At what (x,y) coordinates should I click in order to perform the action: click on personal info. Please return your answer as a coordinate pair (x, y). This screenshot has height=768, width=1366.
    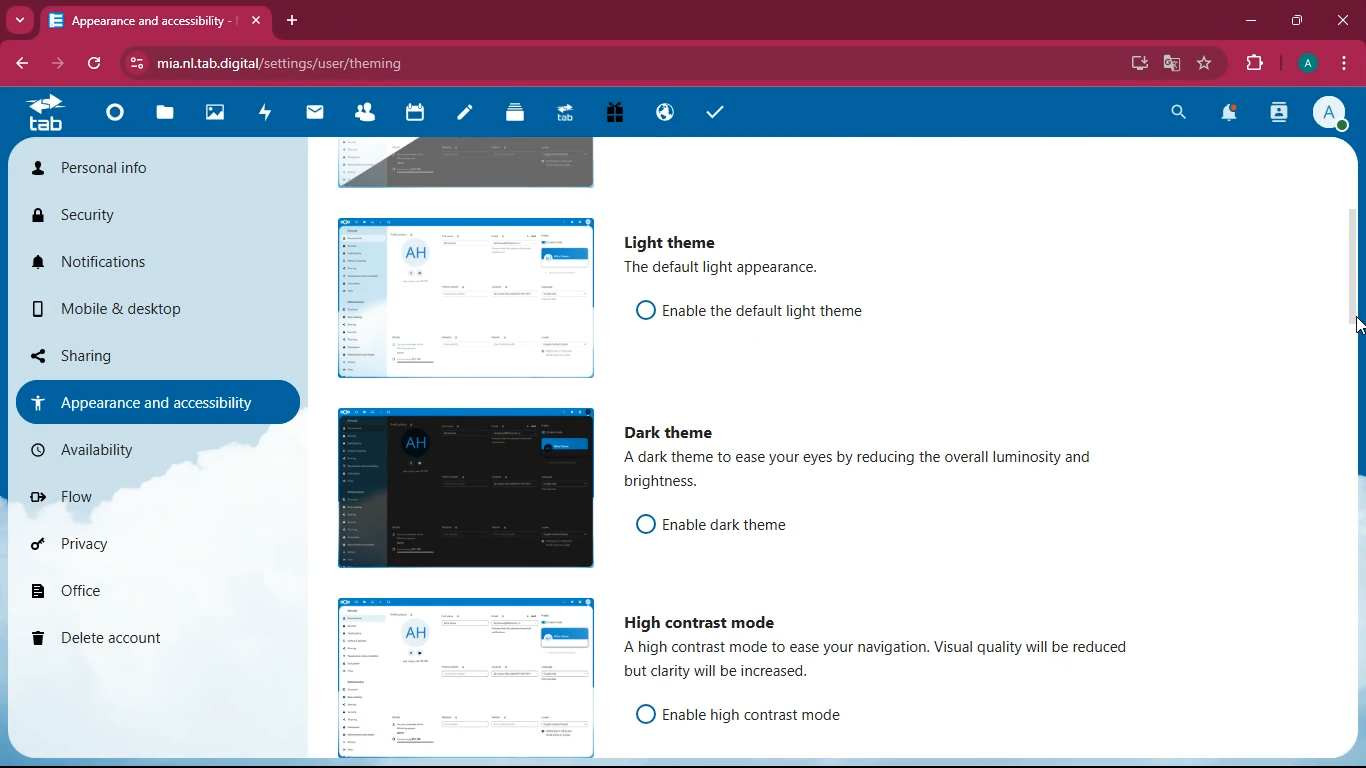
    Looking at the image, I should click on (103, 169).